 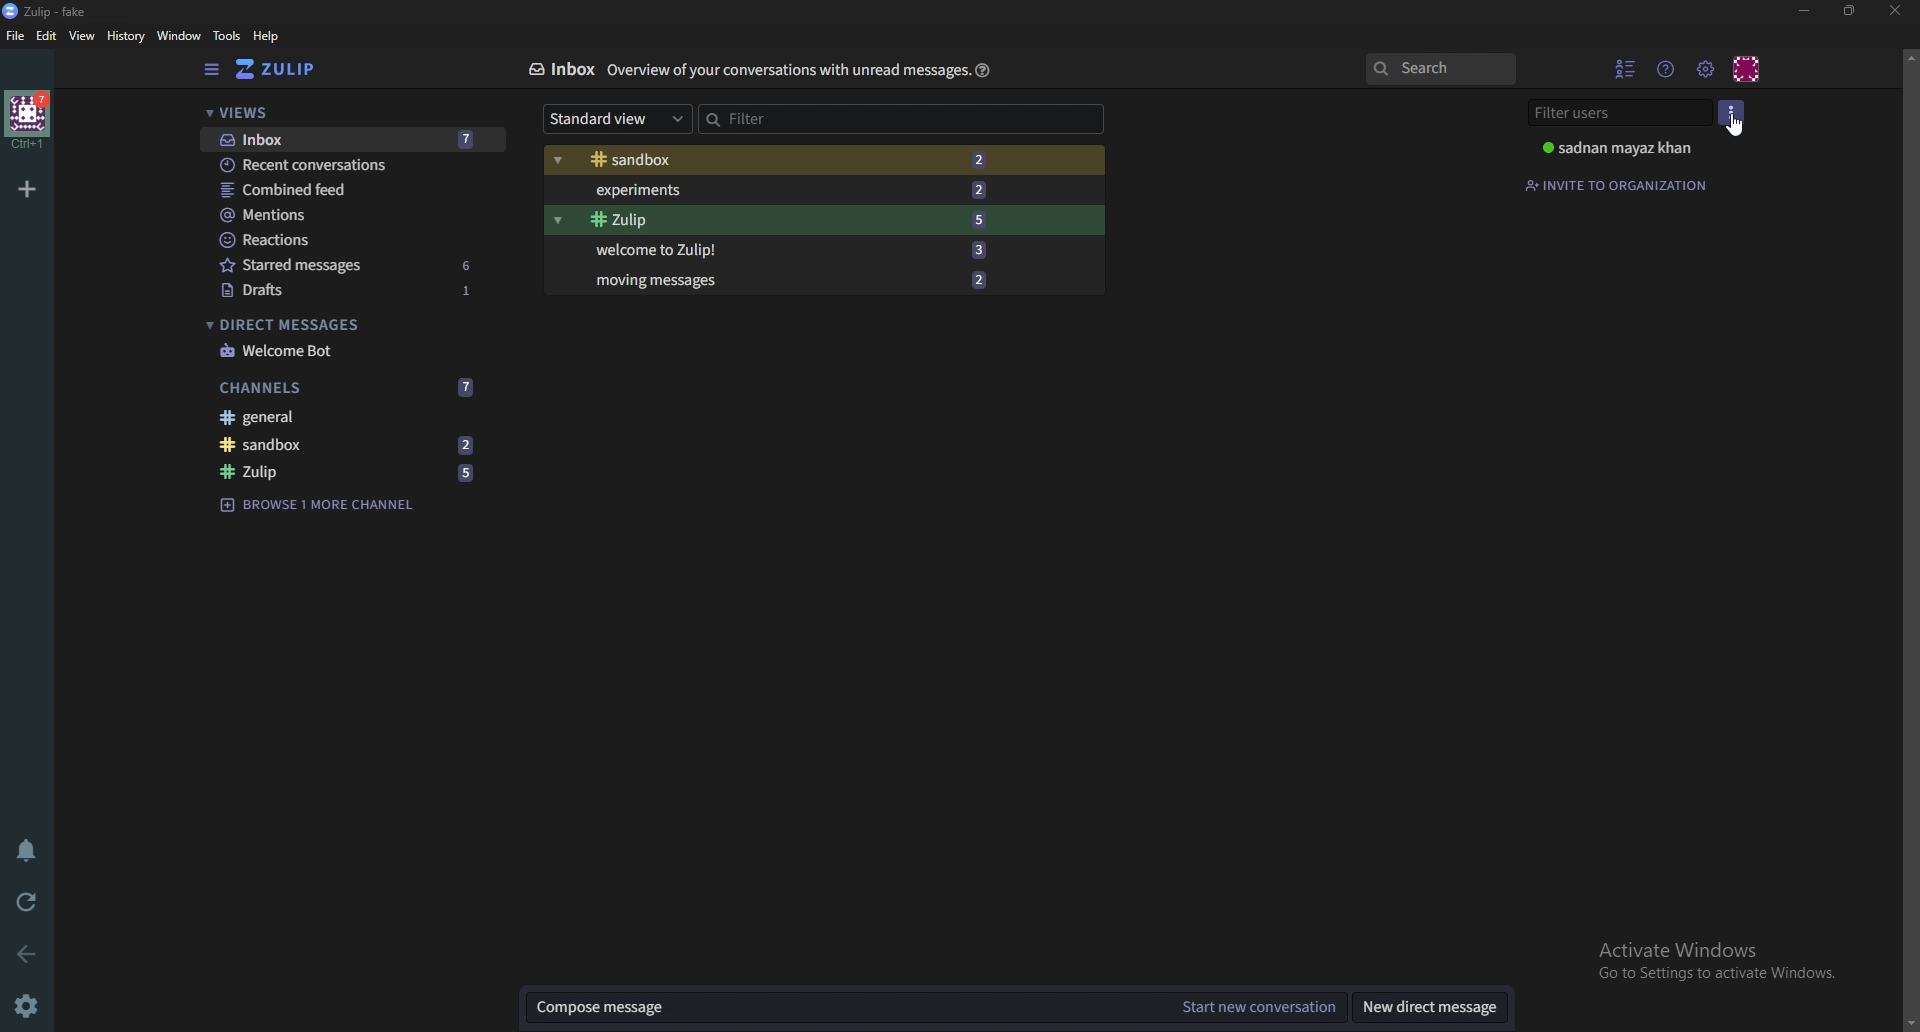 What do you see at coordinates (619, 120) in the screenshot?
I see `Standard view` at bounding box center [619, 120].